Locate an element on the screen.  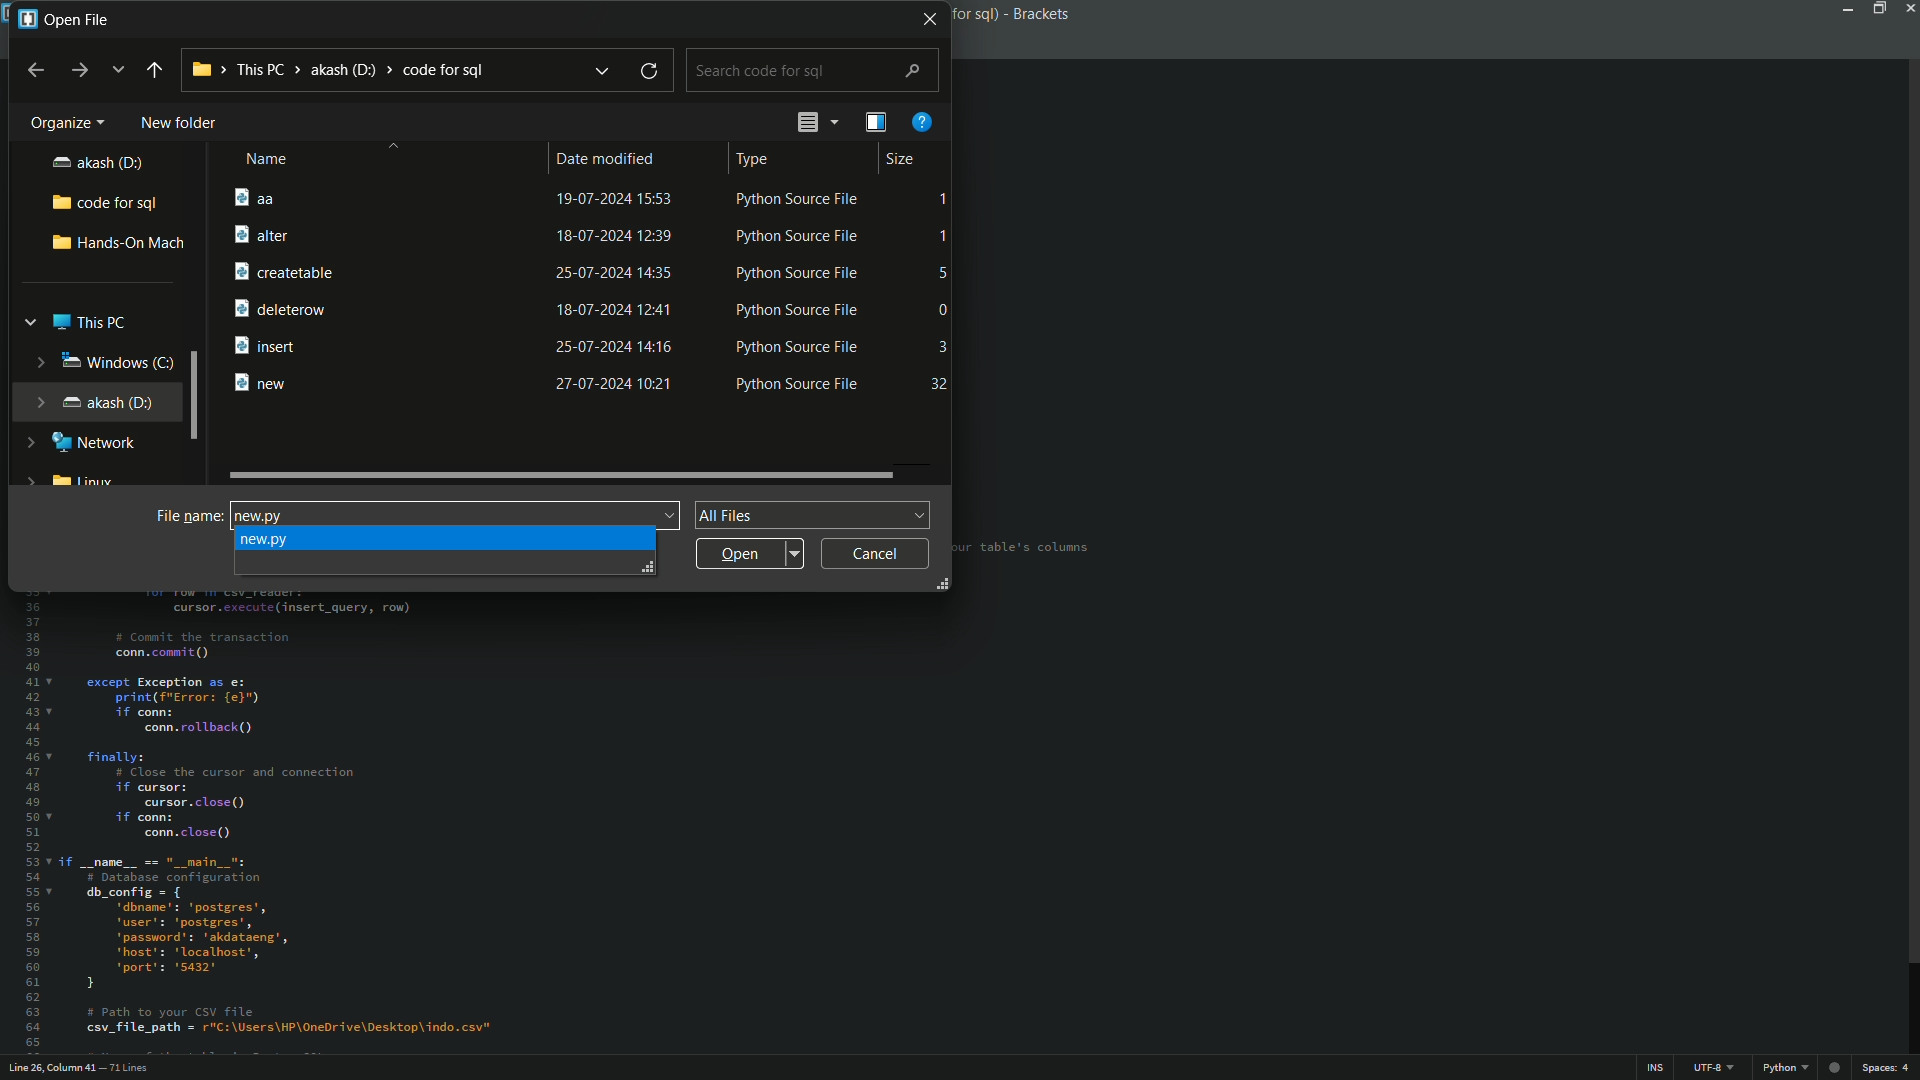
1 is located at coordinates (945, 201).